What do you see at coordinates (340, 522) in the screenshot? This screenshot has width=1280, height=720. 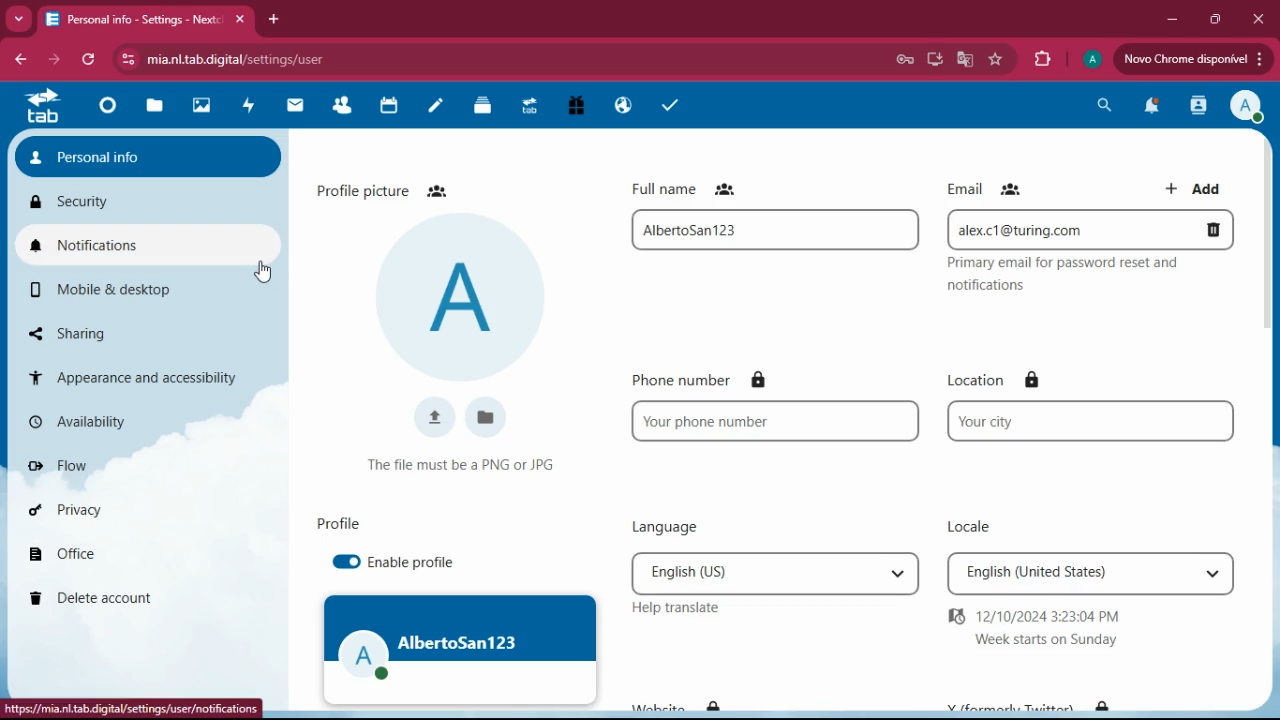 I see `profile` at bounding box center [340, 522].